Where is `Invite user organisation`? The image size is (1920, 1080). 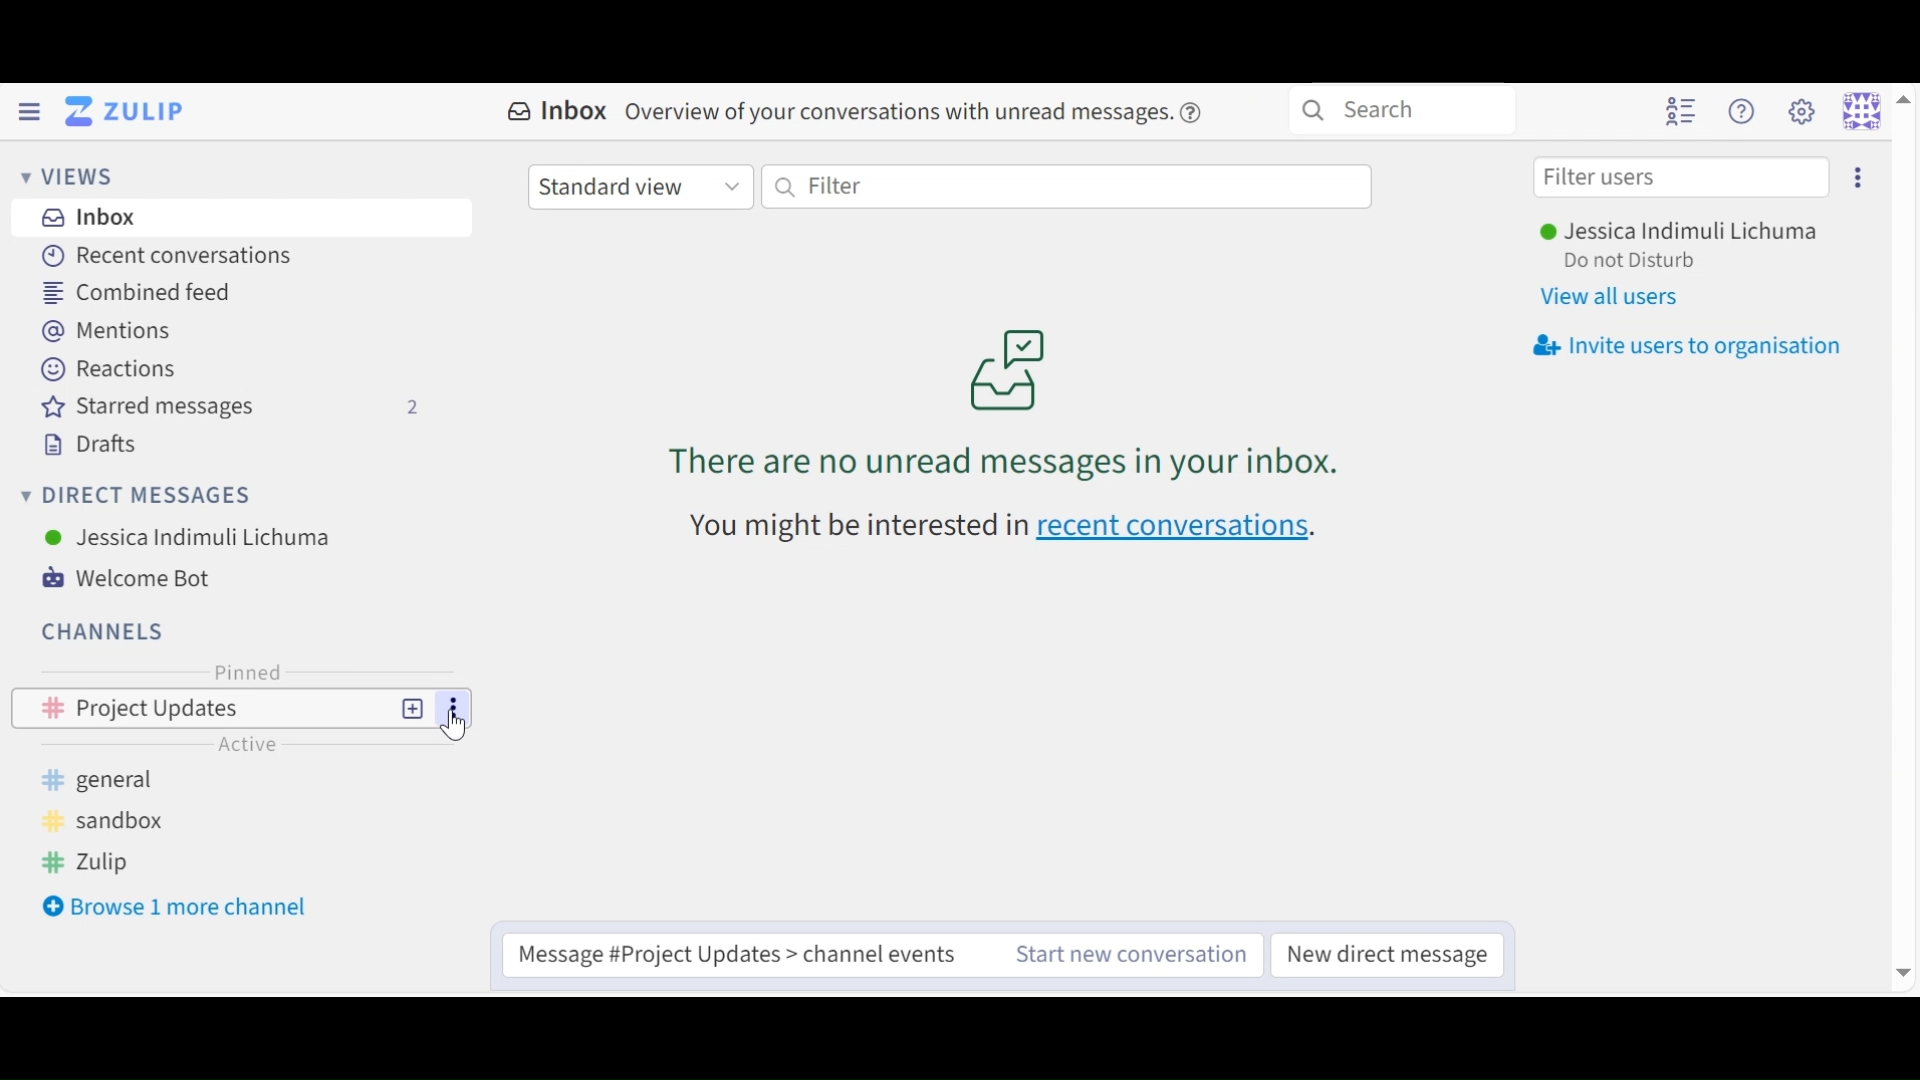
Invite user organisation is located at coordinates (1691, 344).